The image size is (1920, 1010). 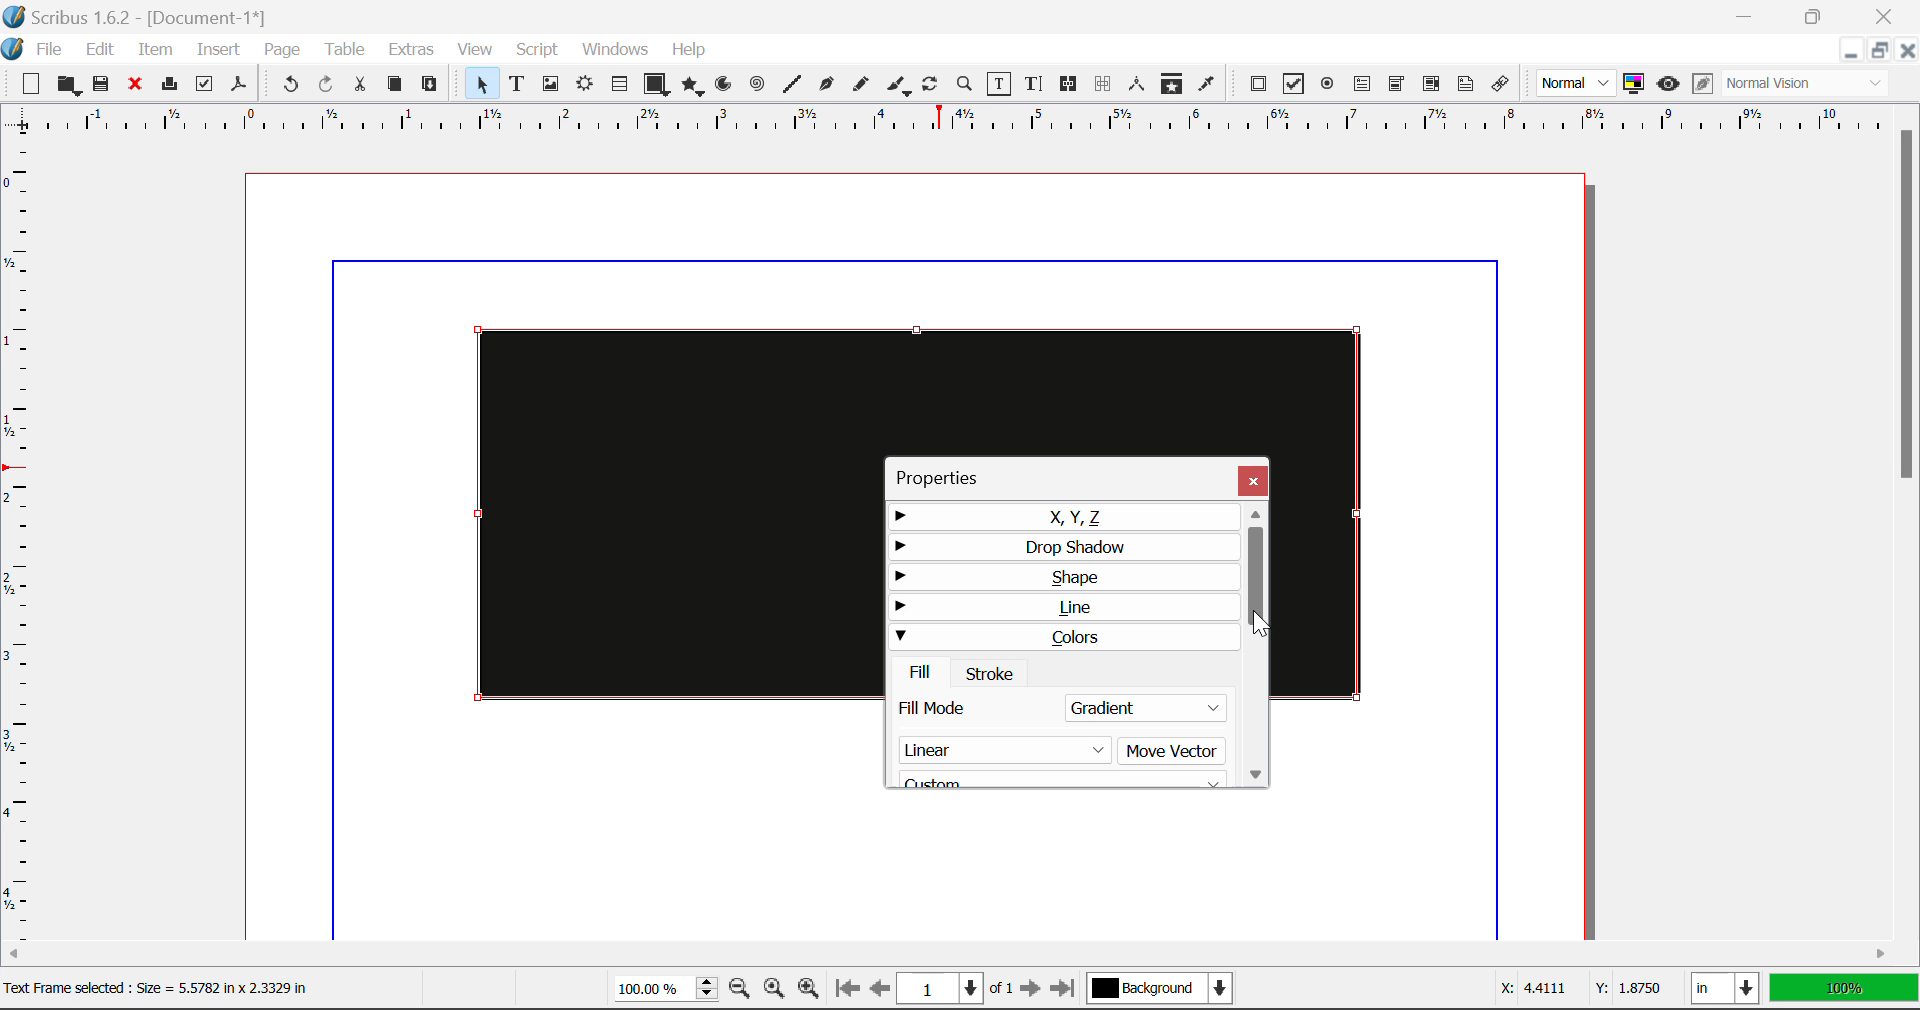 I want to click on Properties, so click(x=948, y=478).